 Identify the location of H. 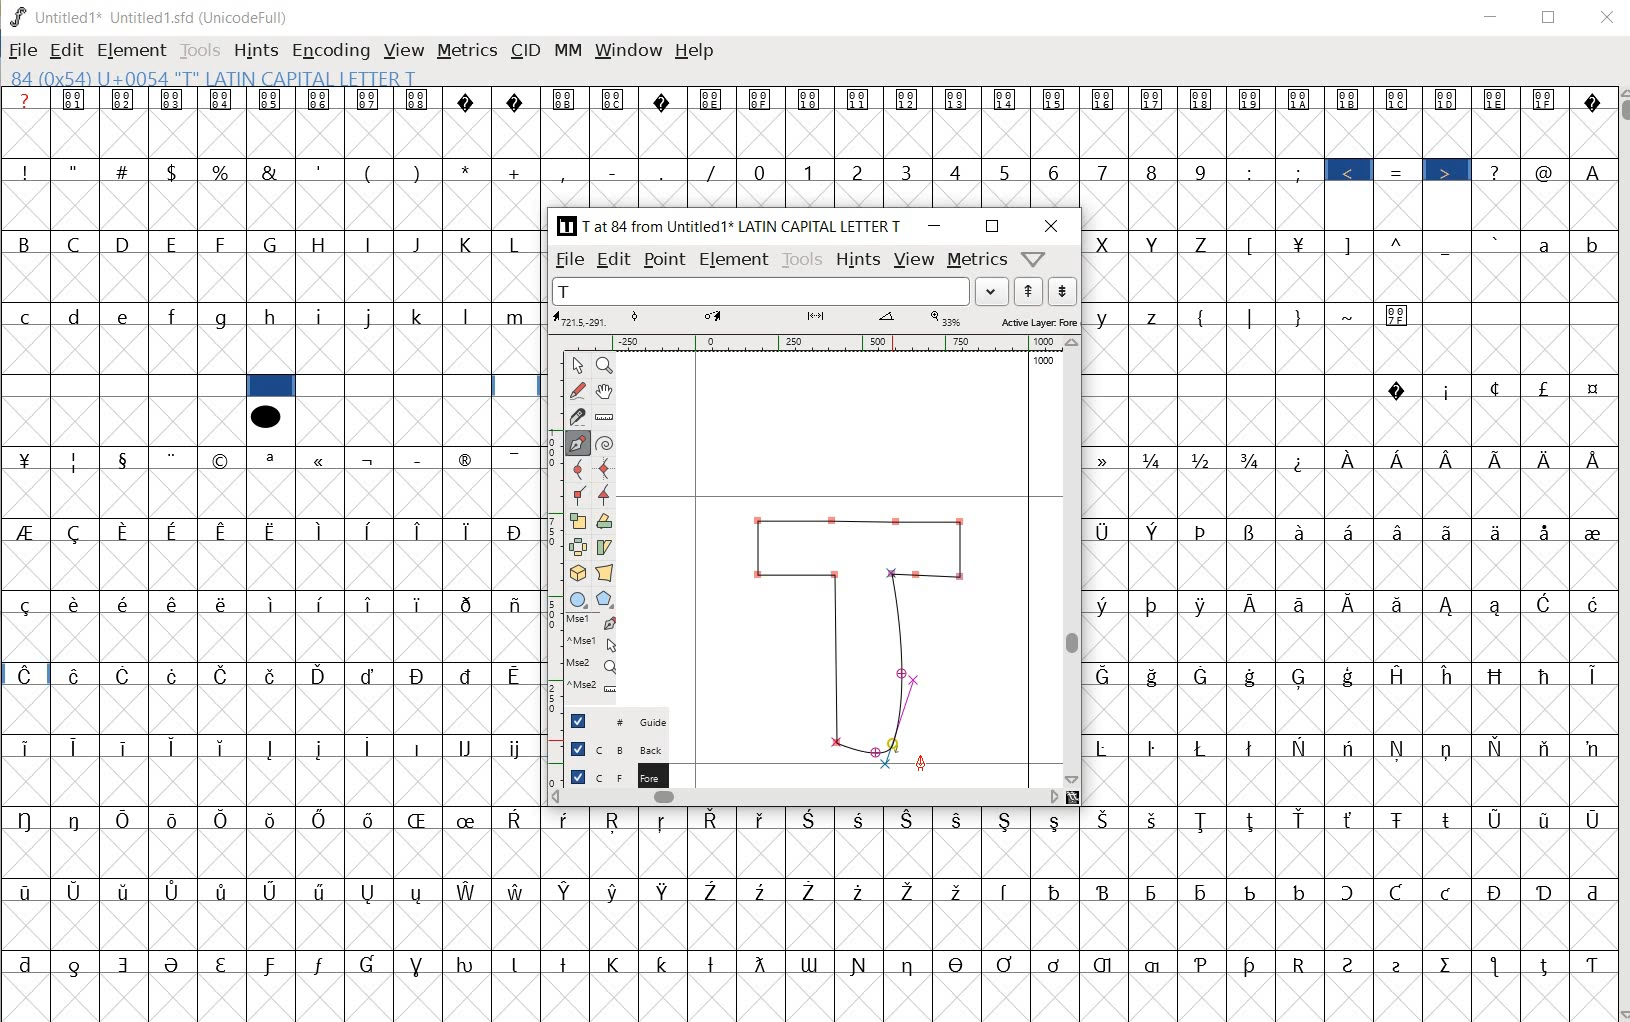
(321, 244).